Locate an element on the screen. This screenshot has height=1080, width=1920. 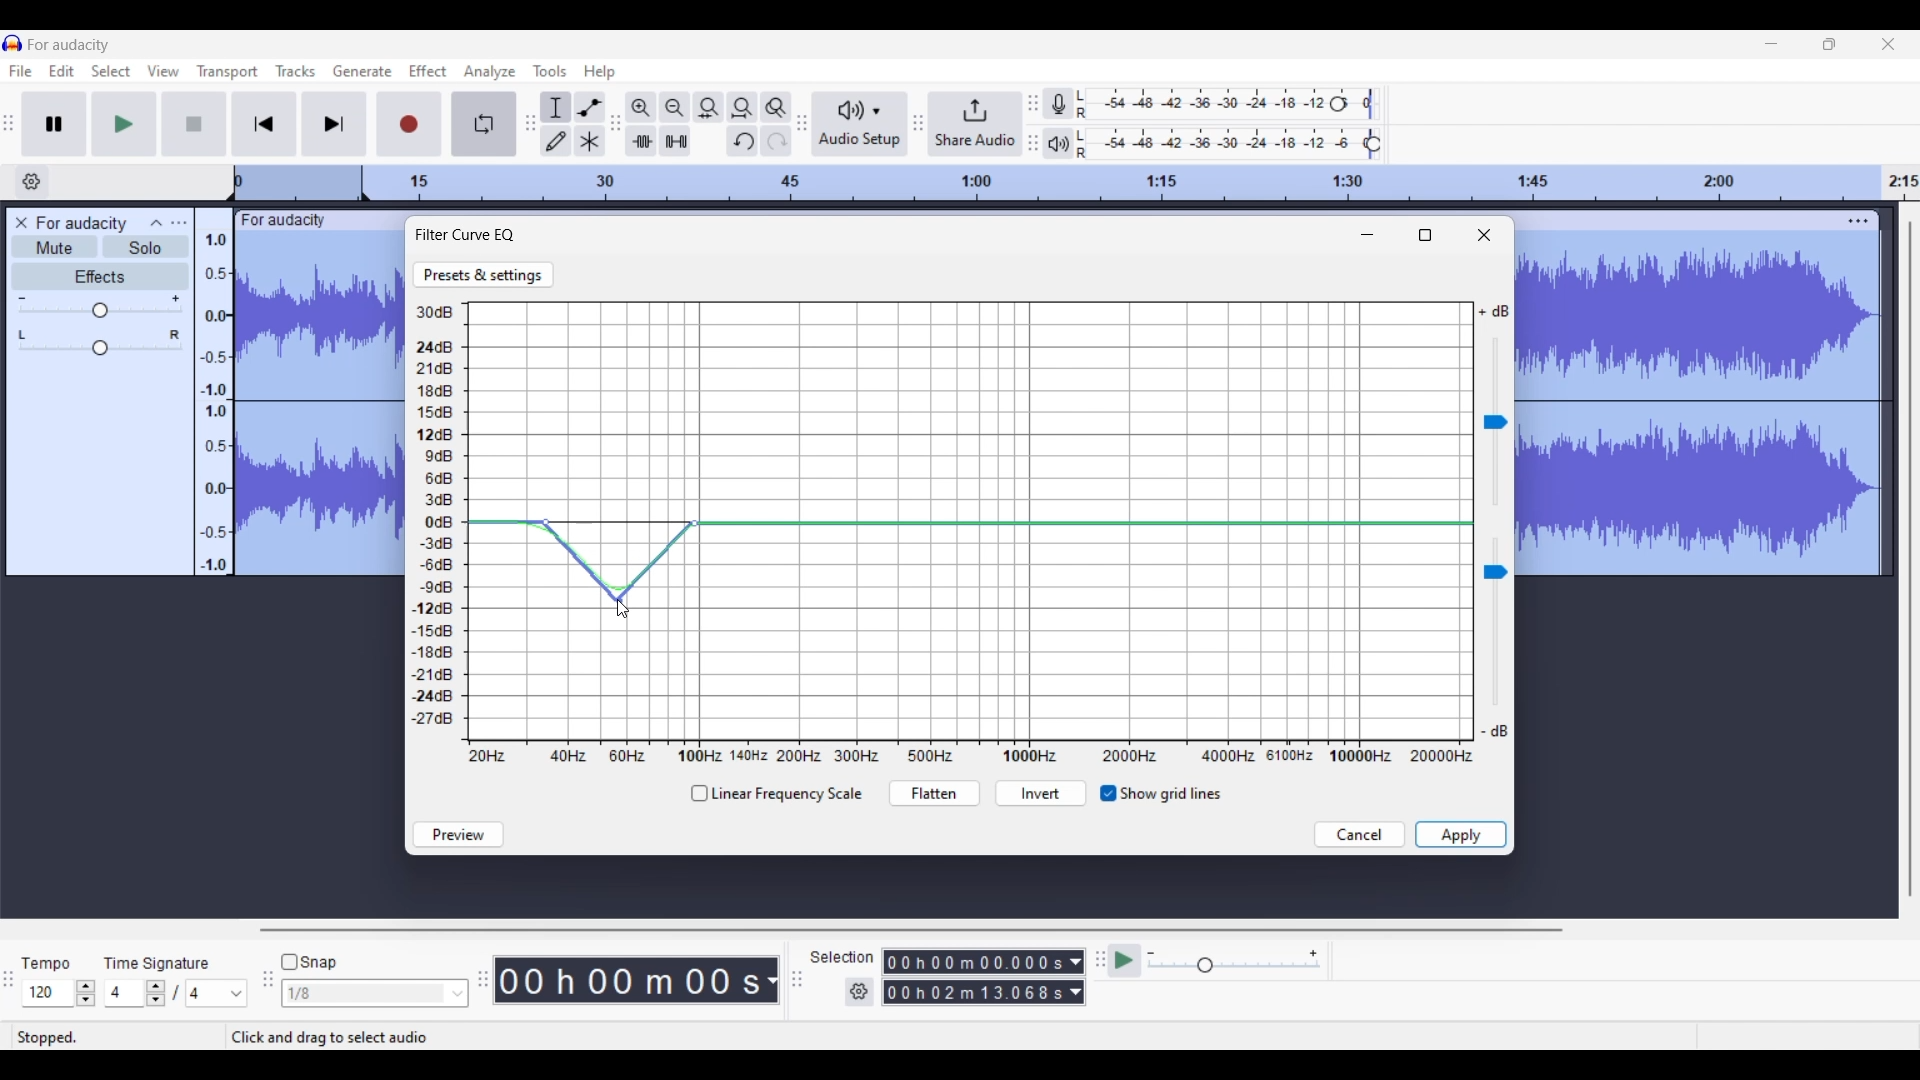
Record/Record new track is located at coordinates (415, 125).